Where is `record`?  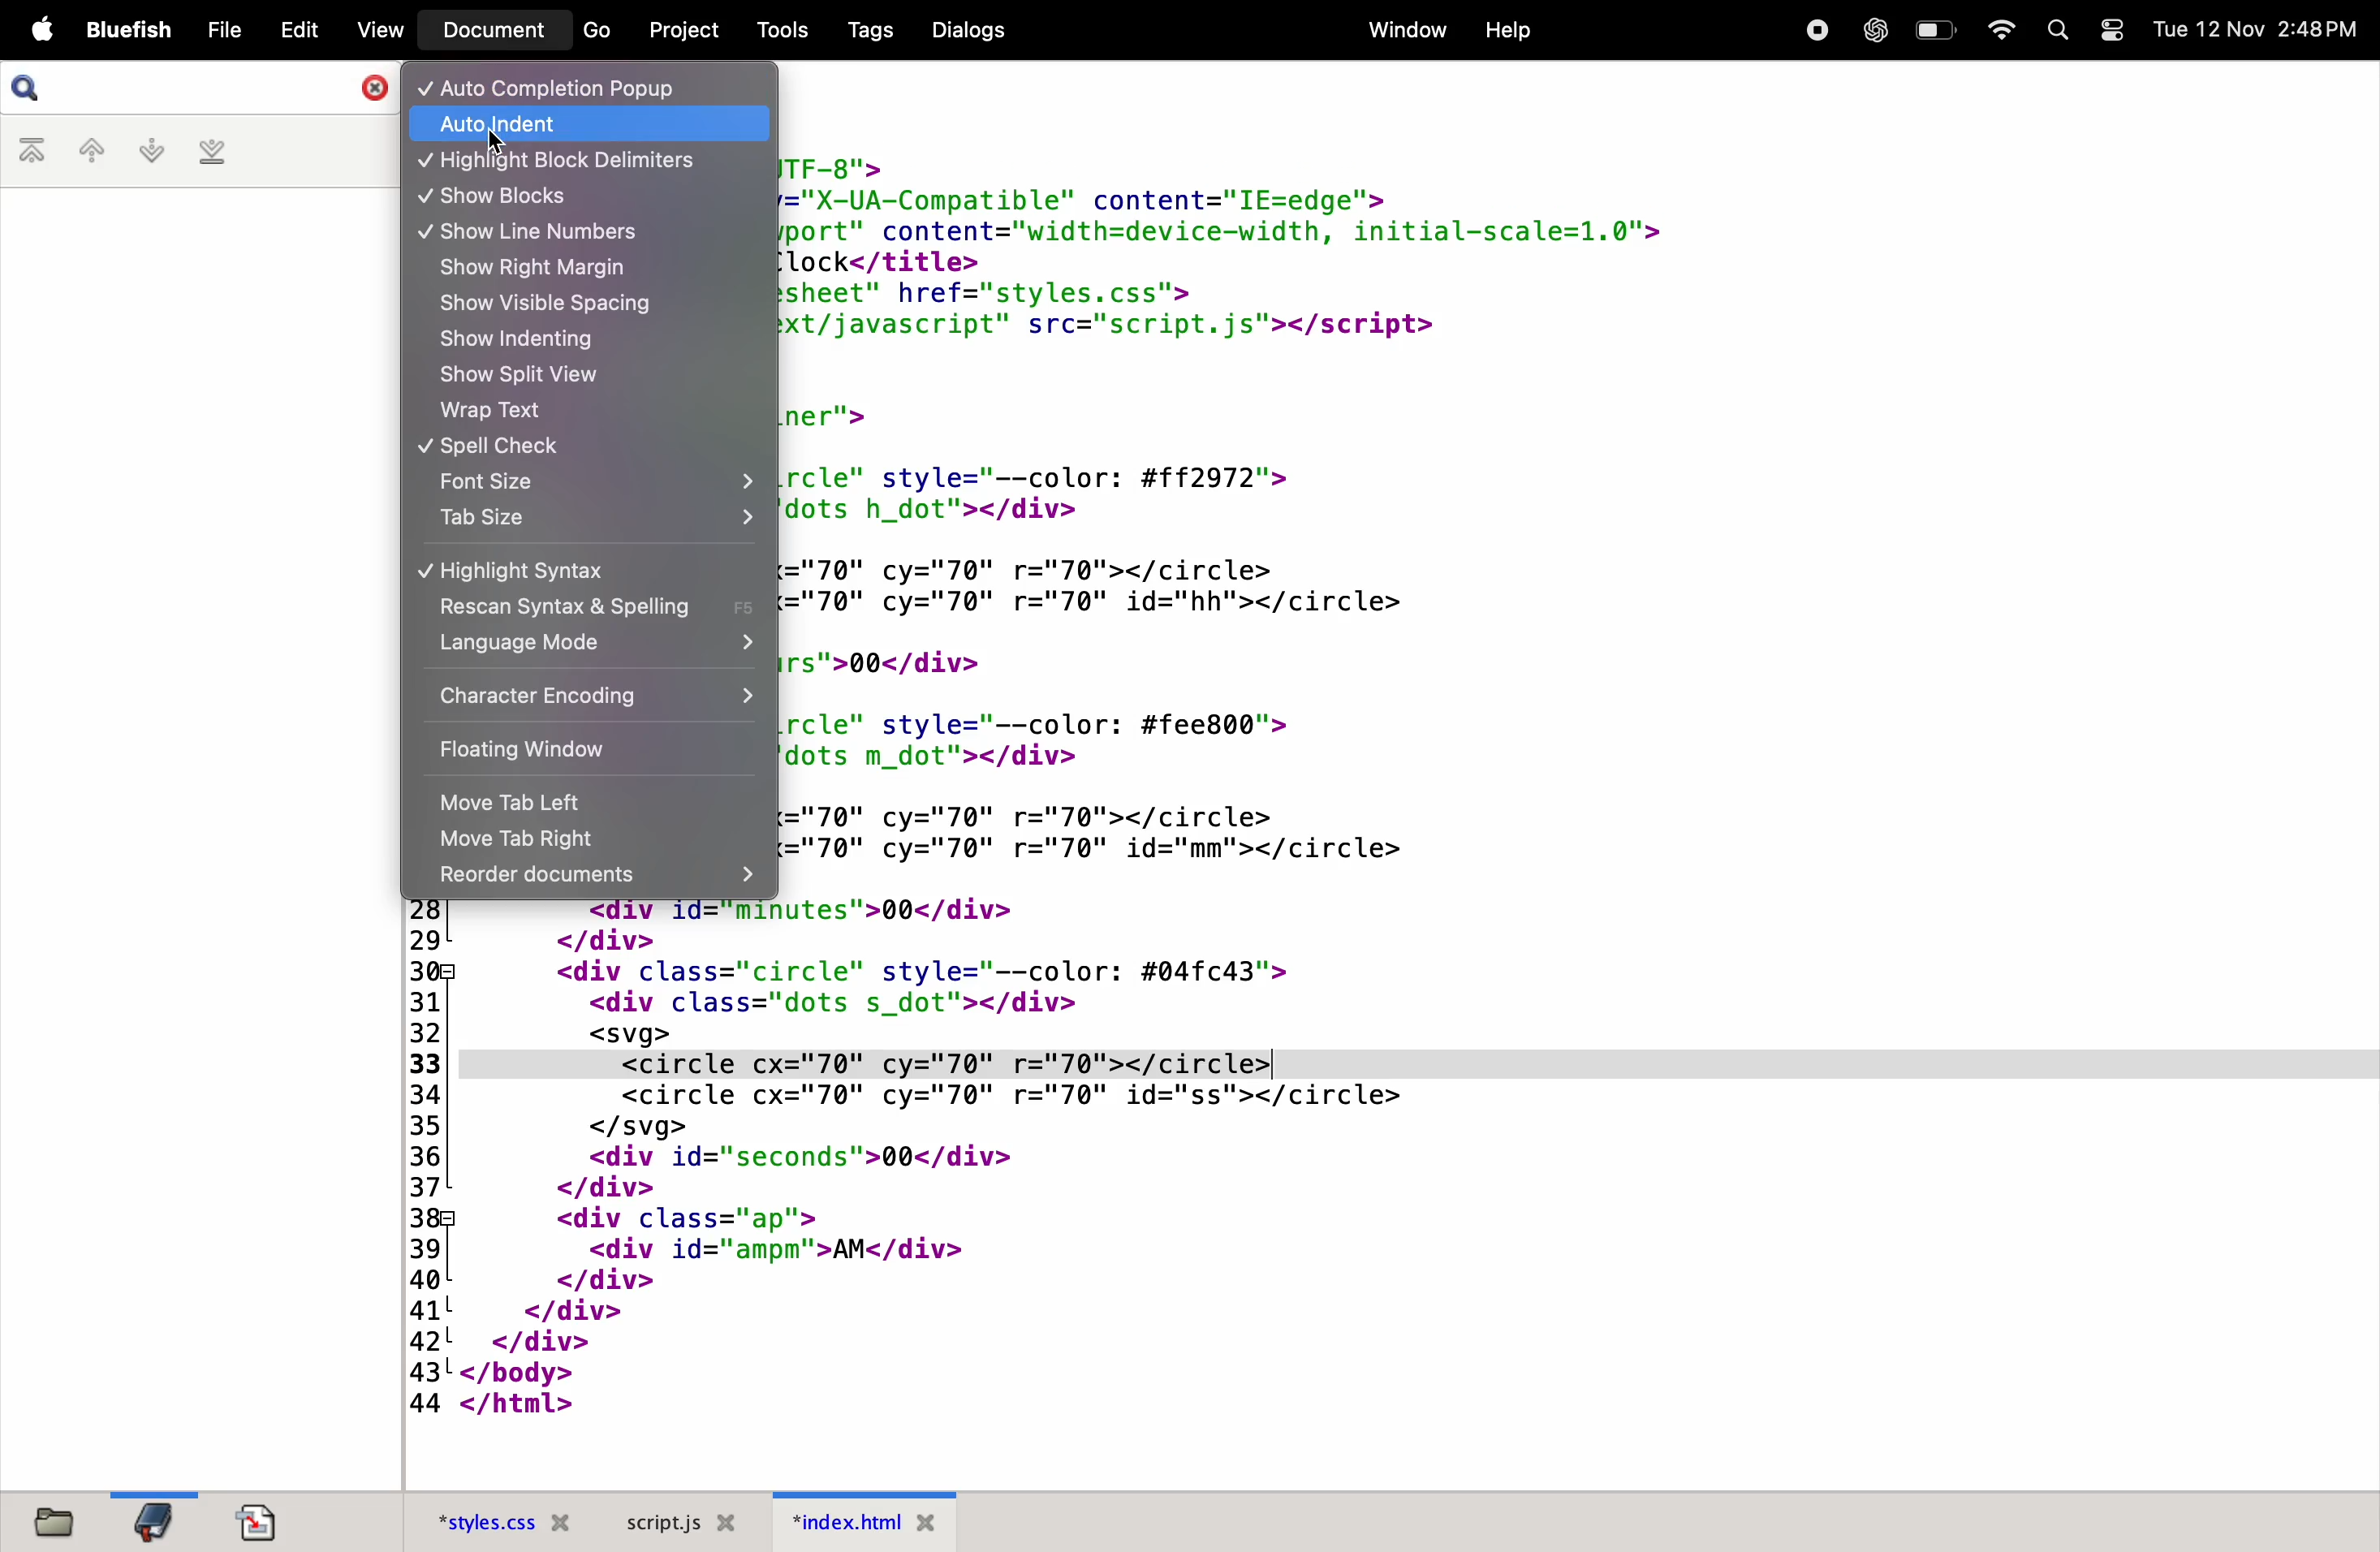
record is located at coordinates (1811, 29).